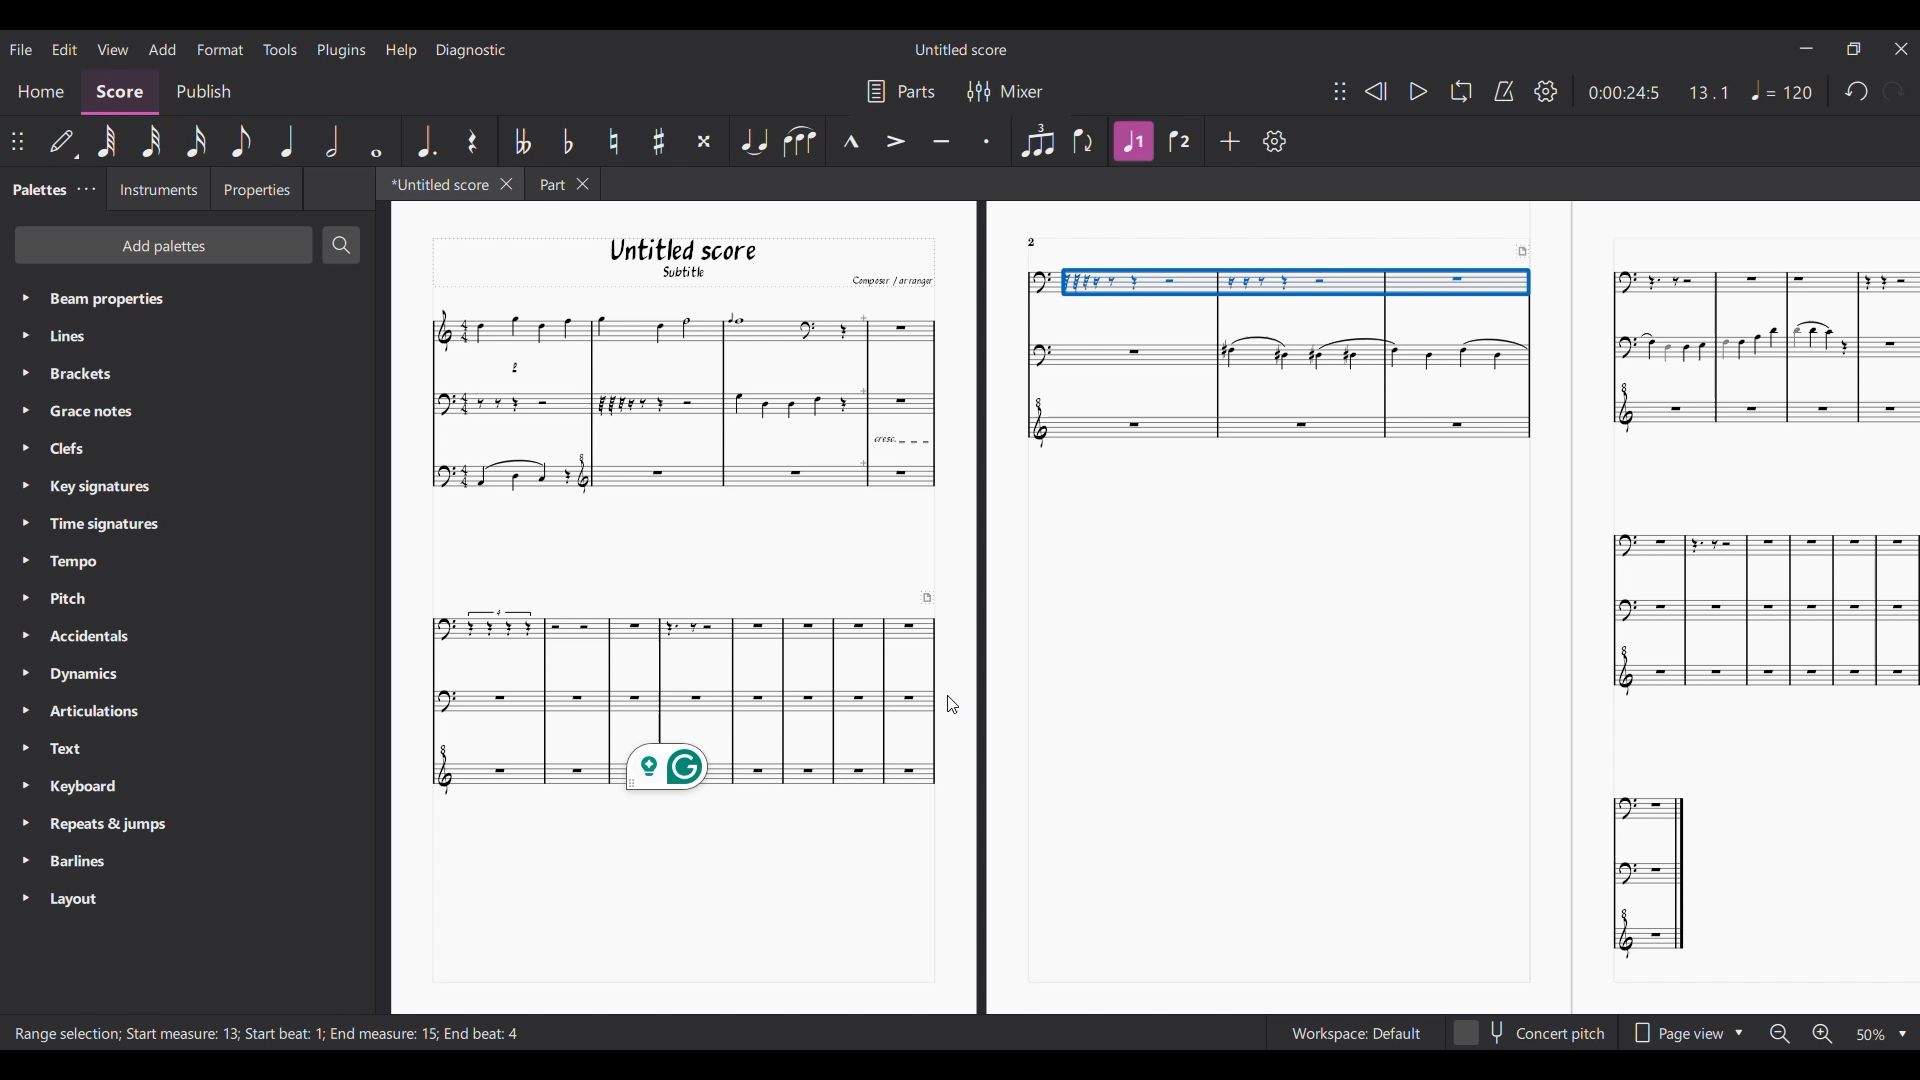 Image resolution: width=1920 pixels, height=1080 pixels. Describe the element at coordinates (86, 716) in the screenshot. I see `> Articulations` at that location.